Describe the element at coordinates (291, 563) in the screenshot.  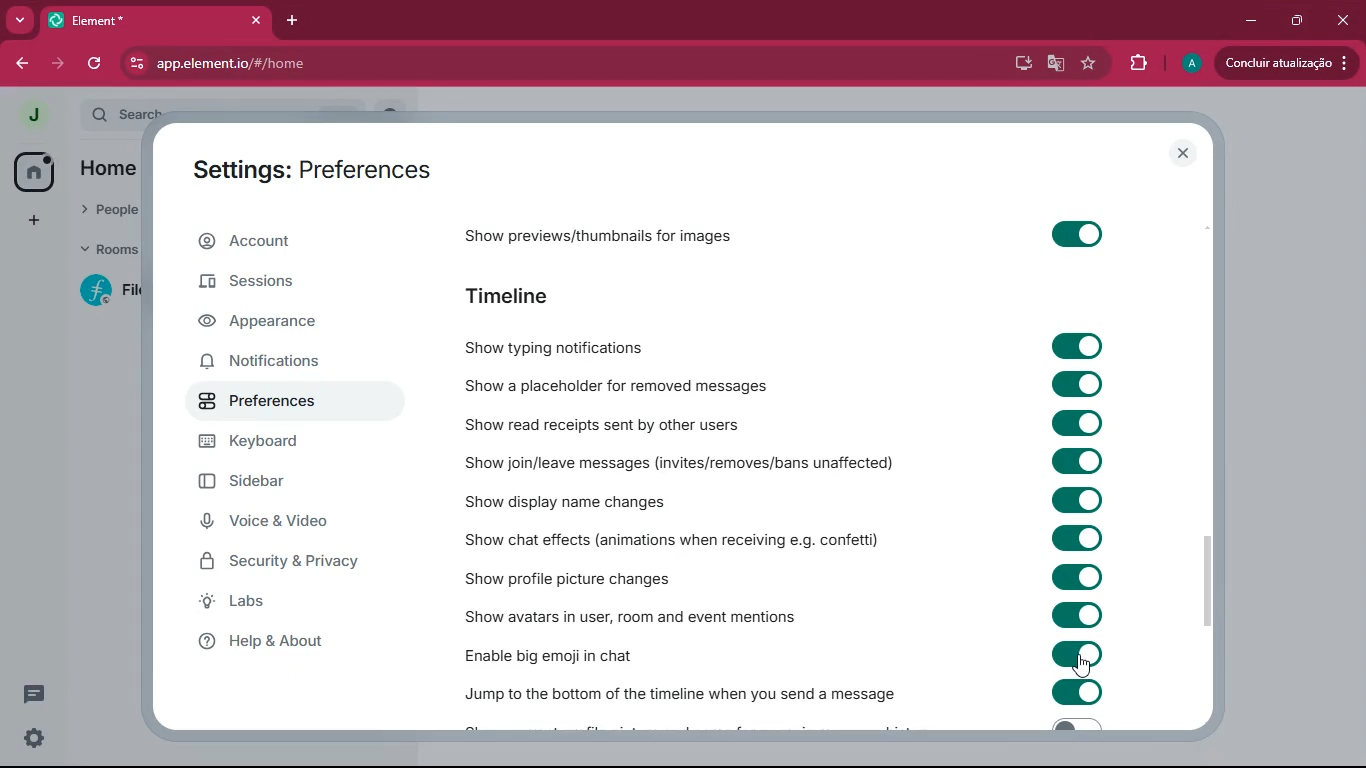
I see `security & privacy` at that location.